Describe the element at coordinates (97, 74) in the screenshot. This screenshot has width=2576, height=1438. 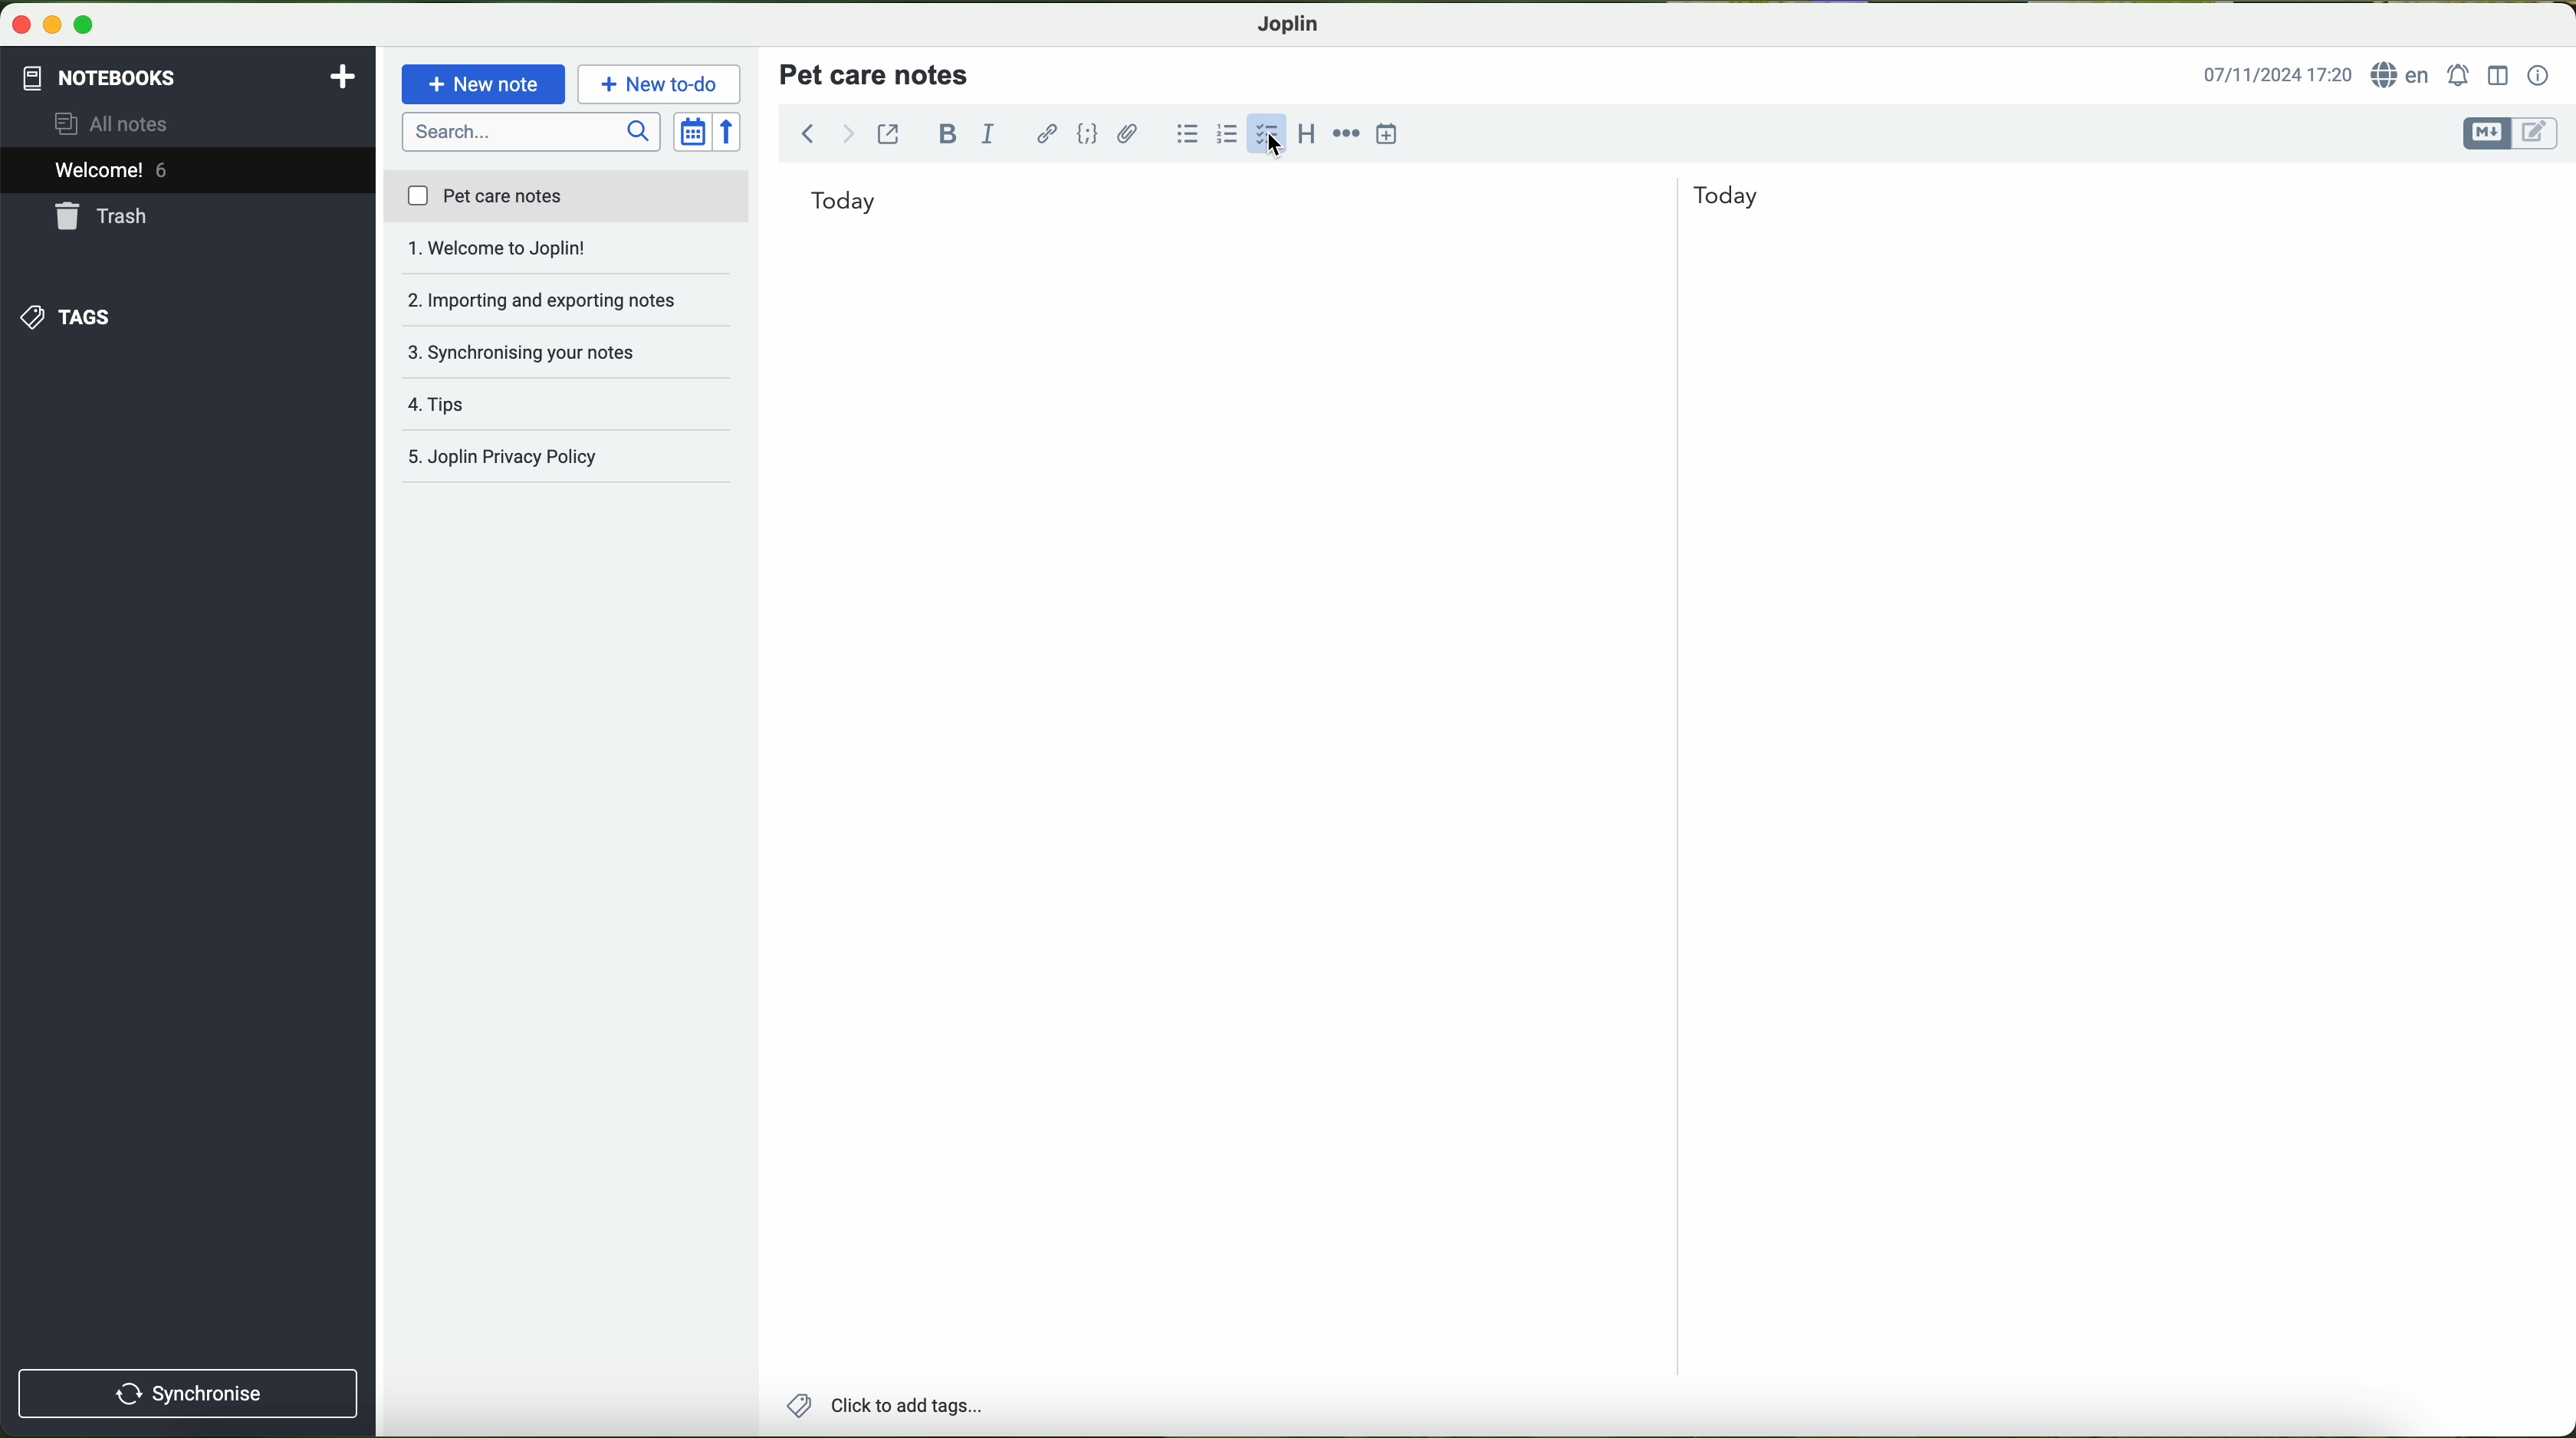
I see `notebooks` at that location.